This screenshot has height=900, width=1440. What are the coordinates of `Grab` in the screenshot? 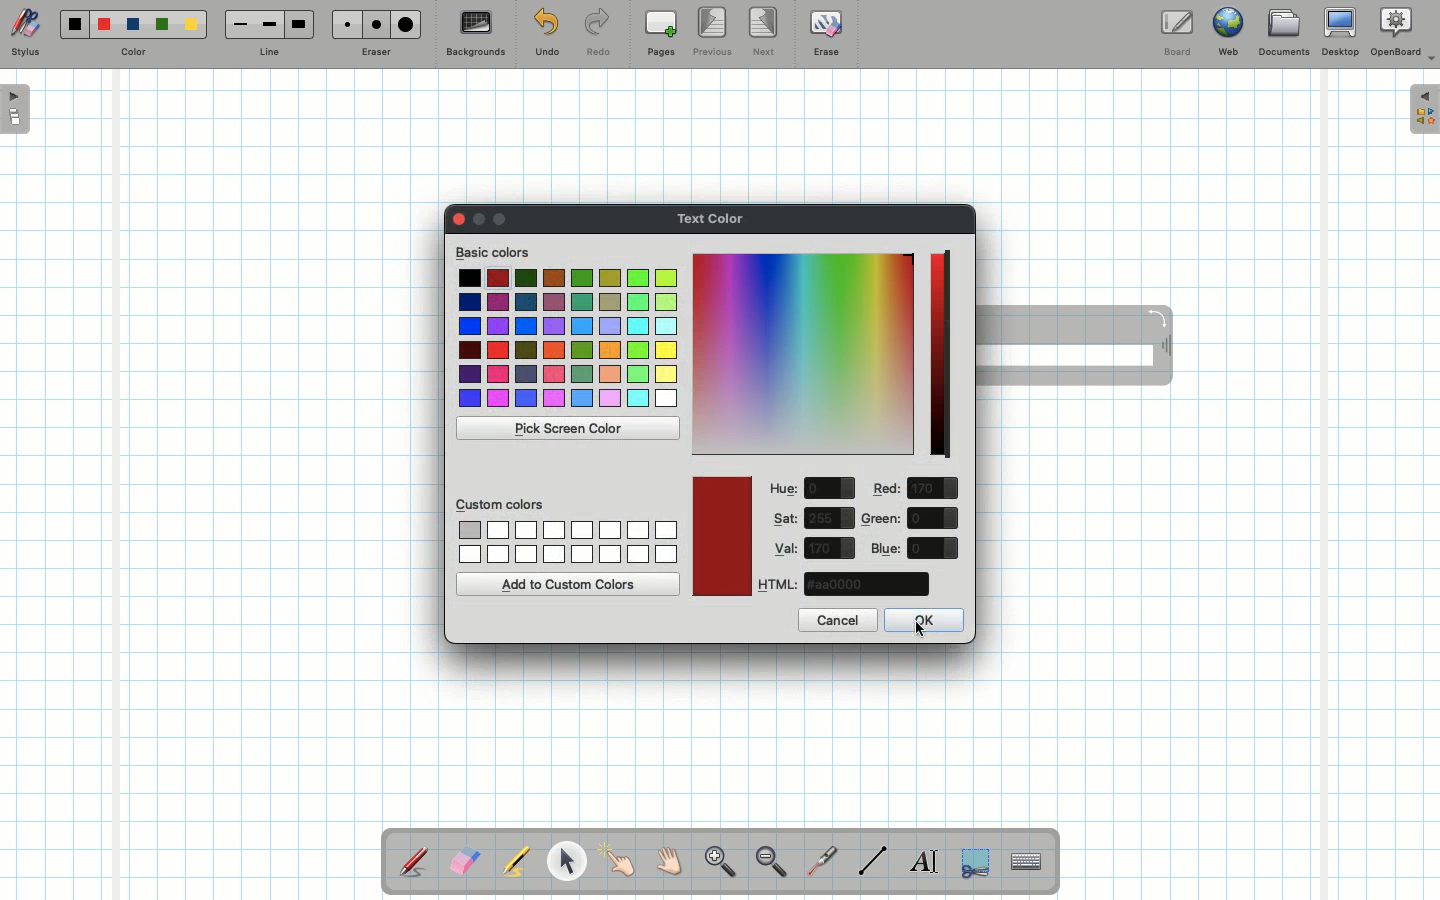 It's located at (670, 864).